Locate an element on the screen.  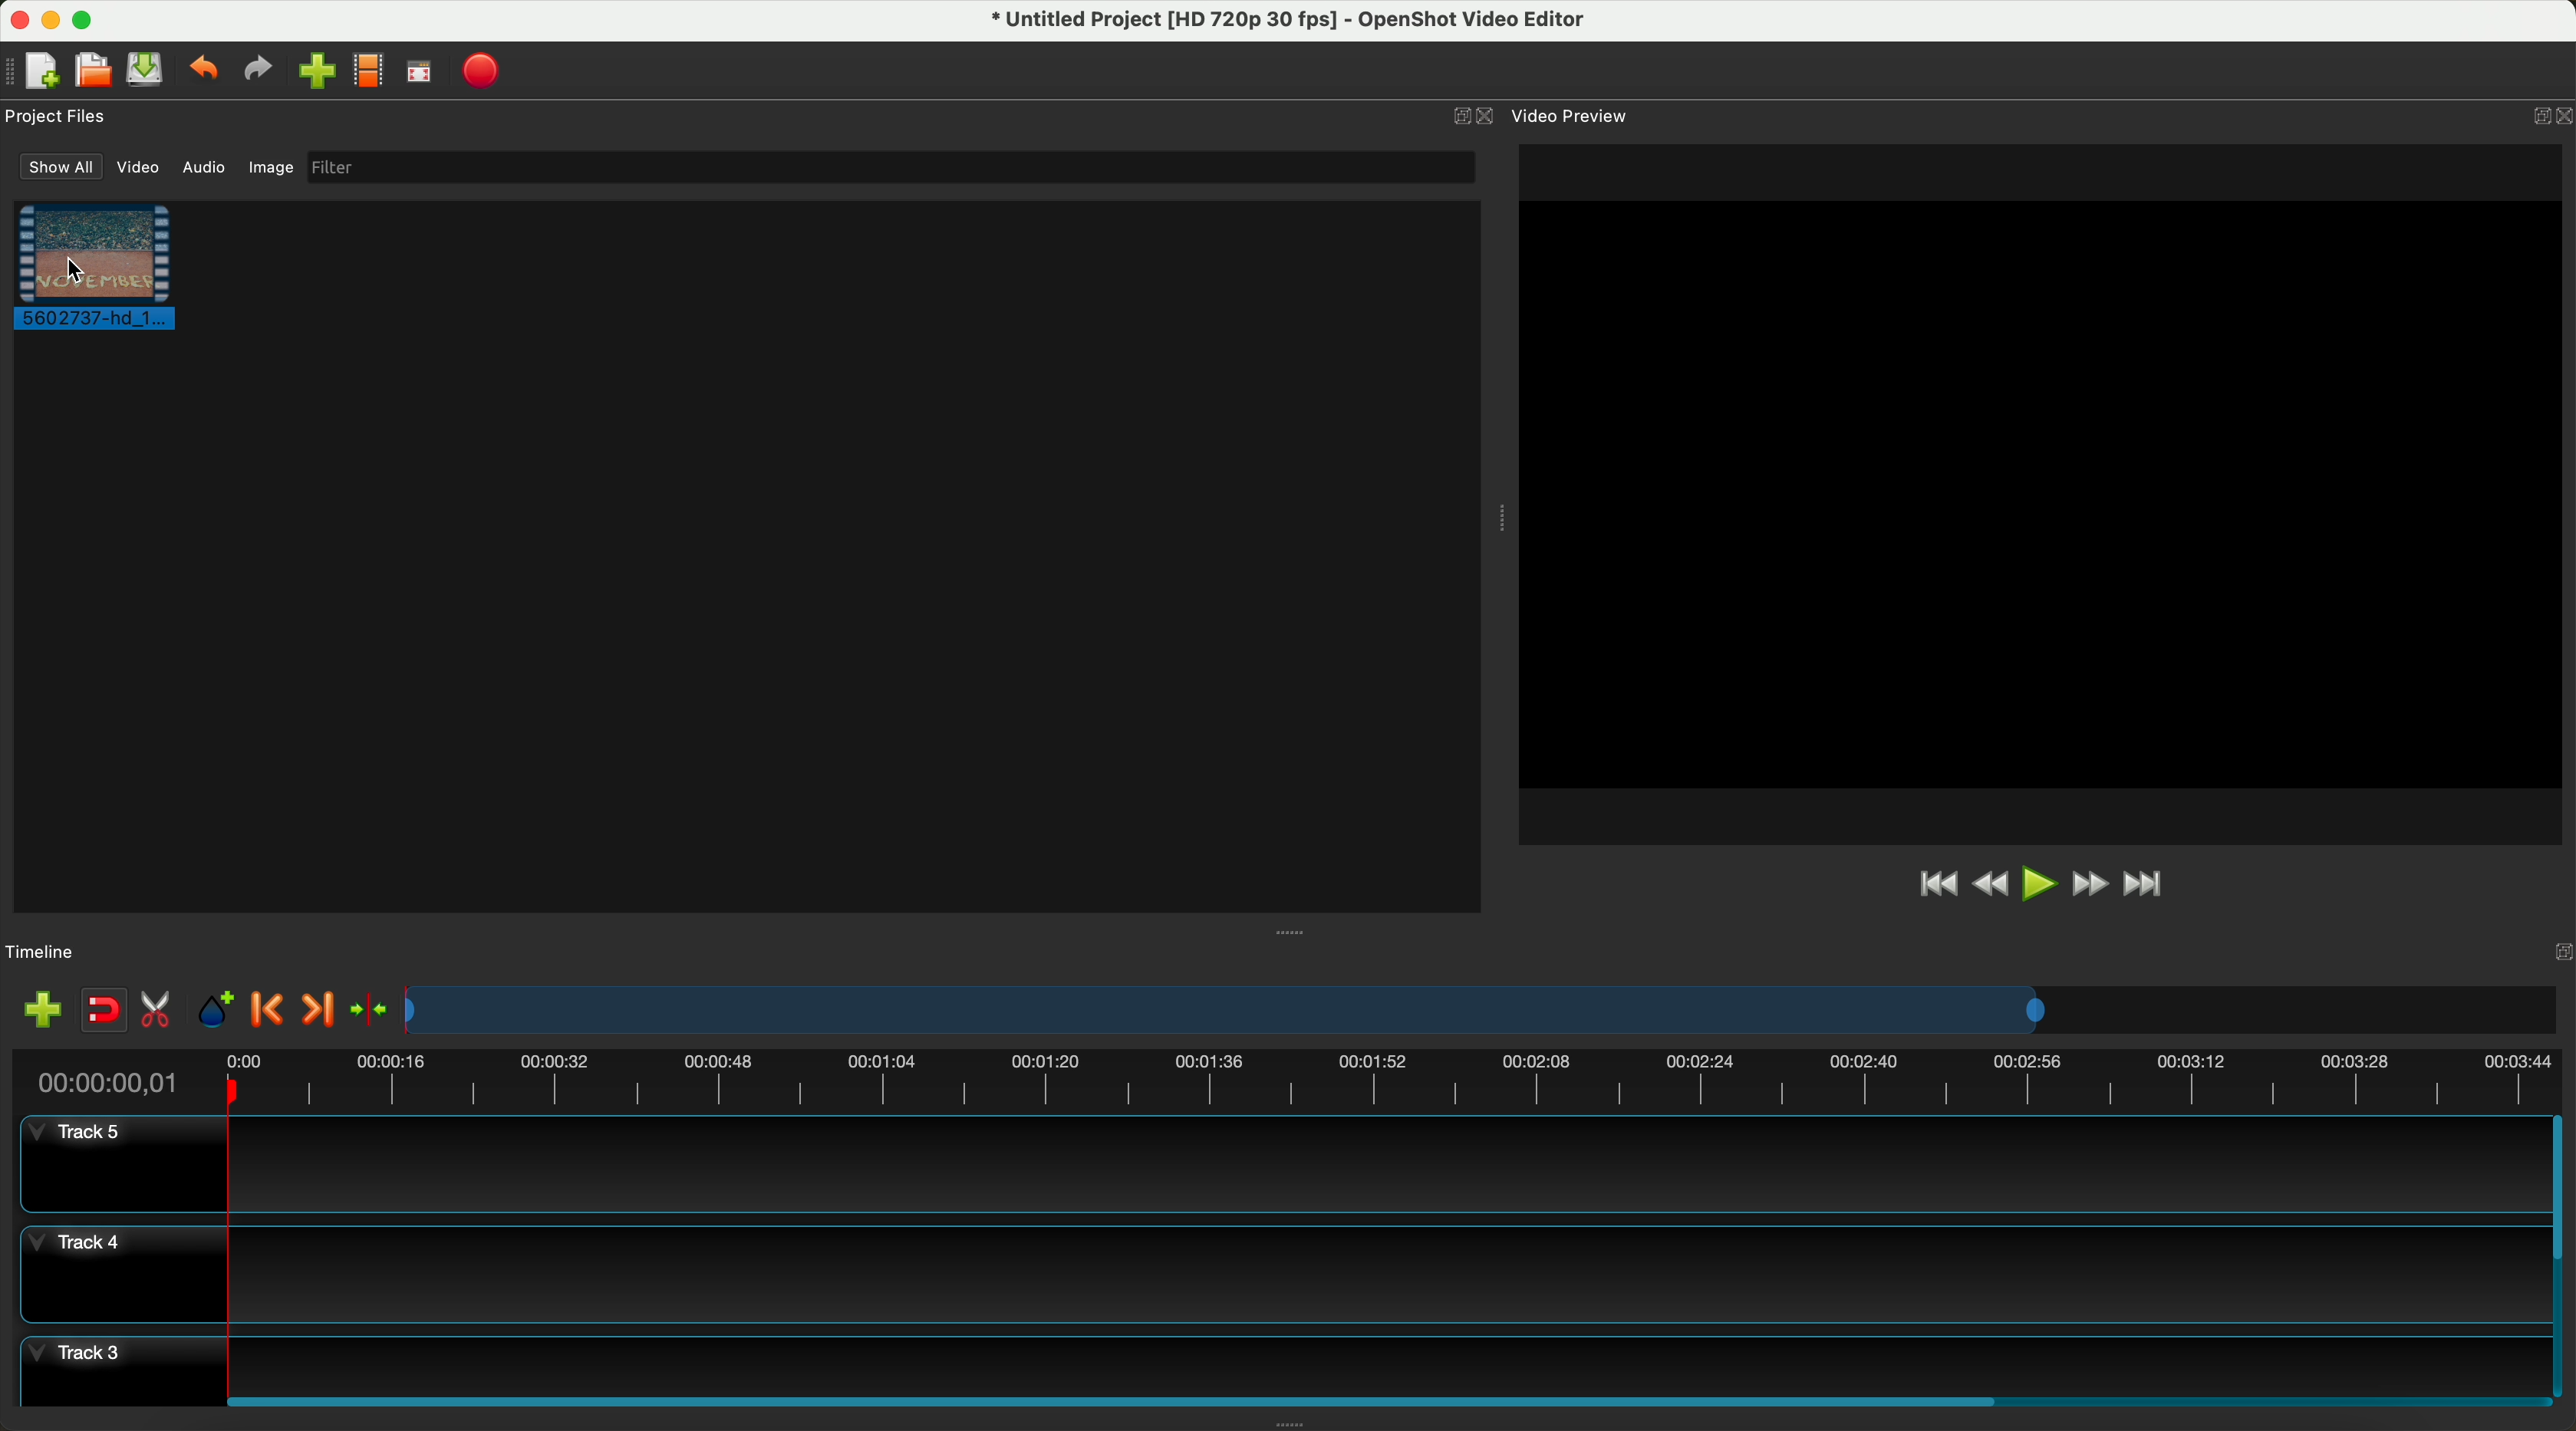
fast foward is located at coordinates (2090, 883).